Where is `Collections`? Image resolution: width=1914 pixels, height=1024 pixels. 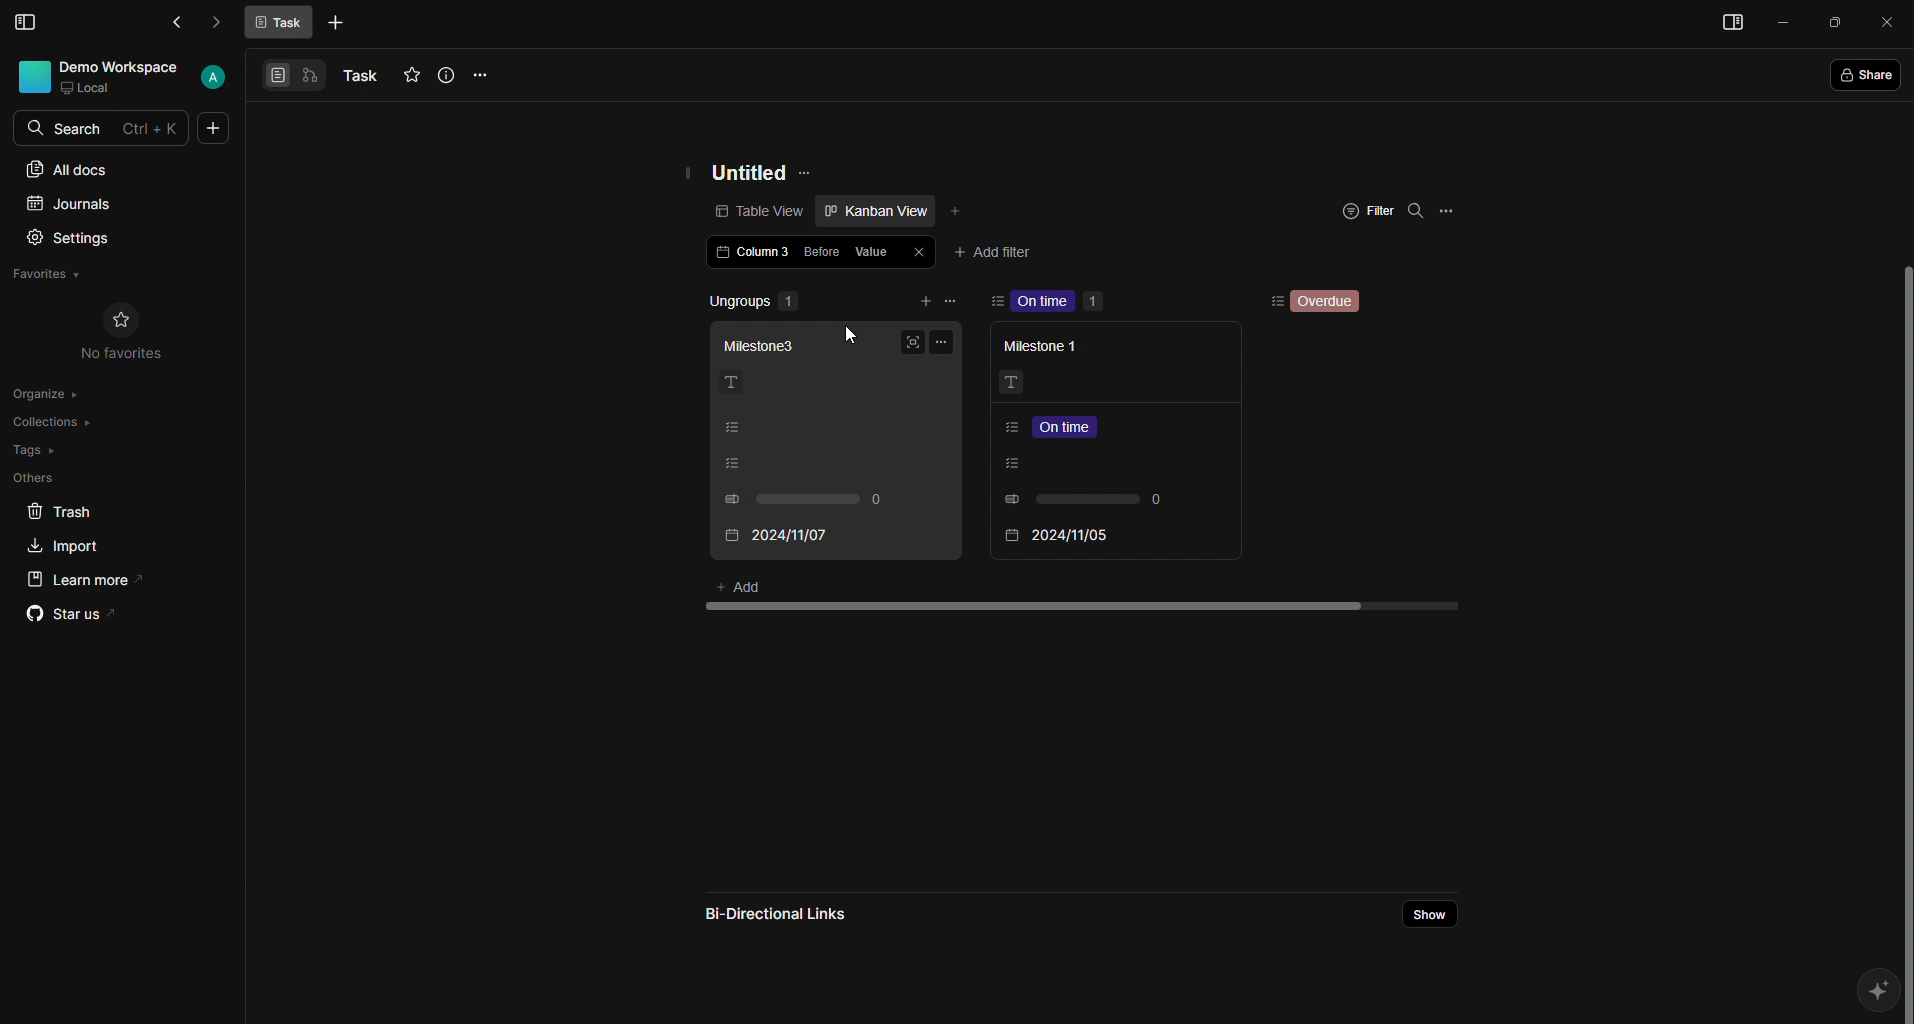
Collections is located at coordinates (56, 424).